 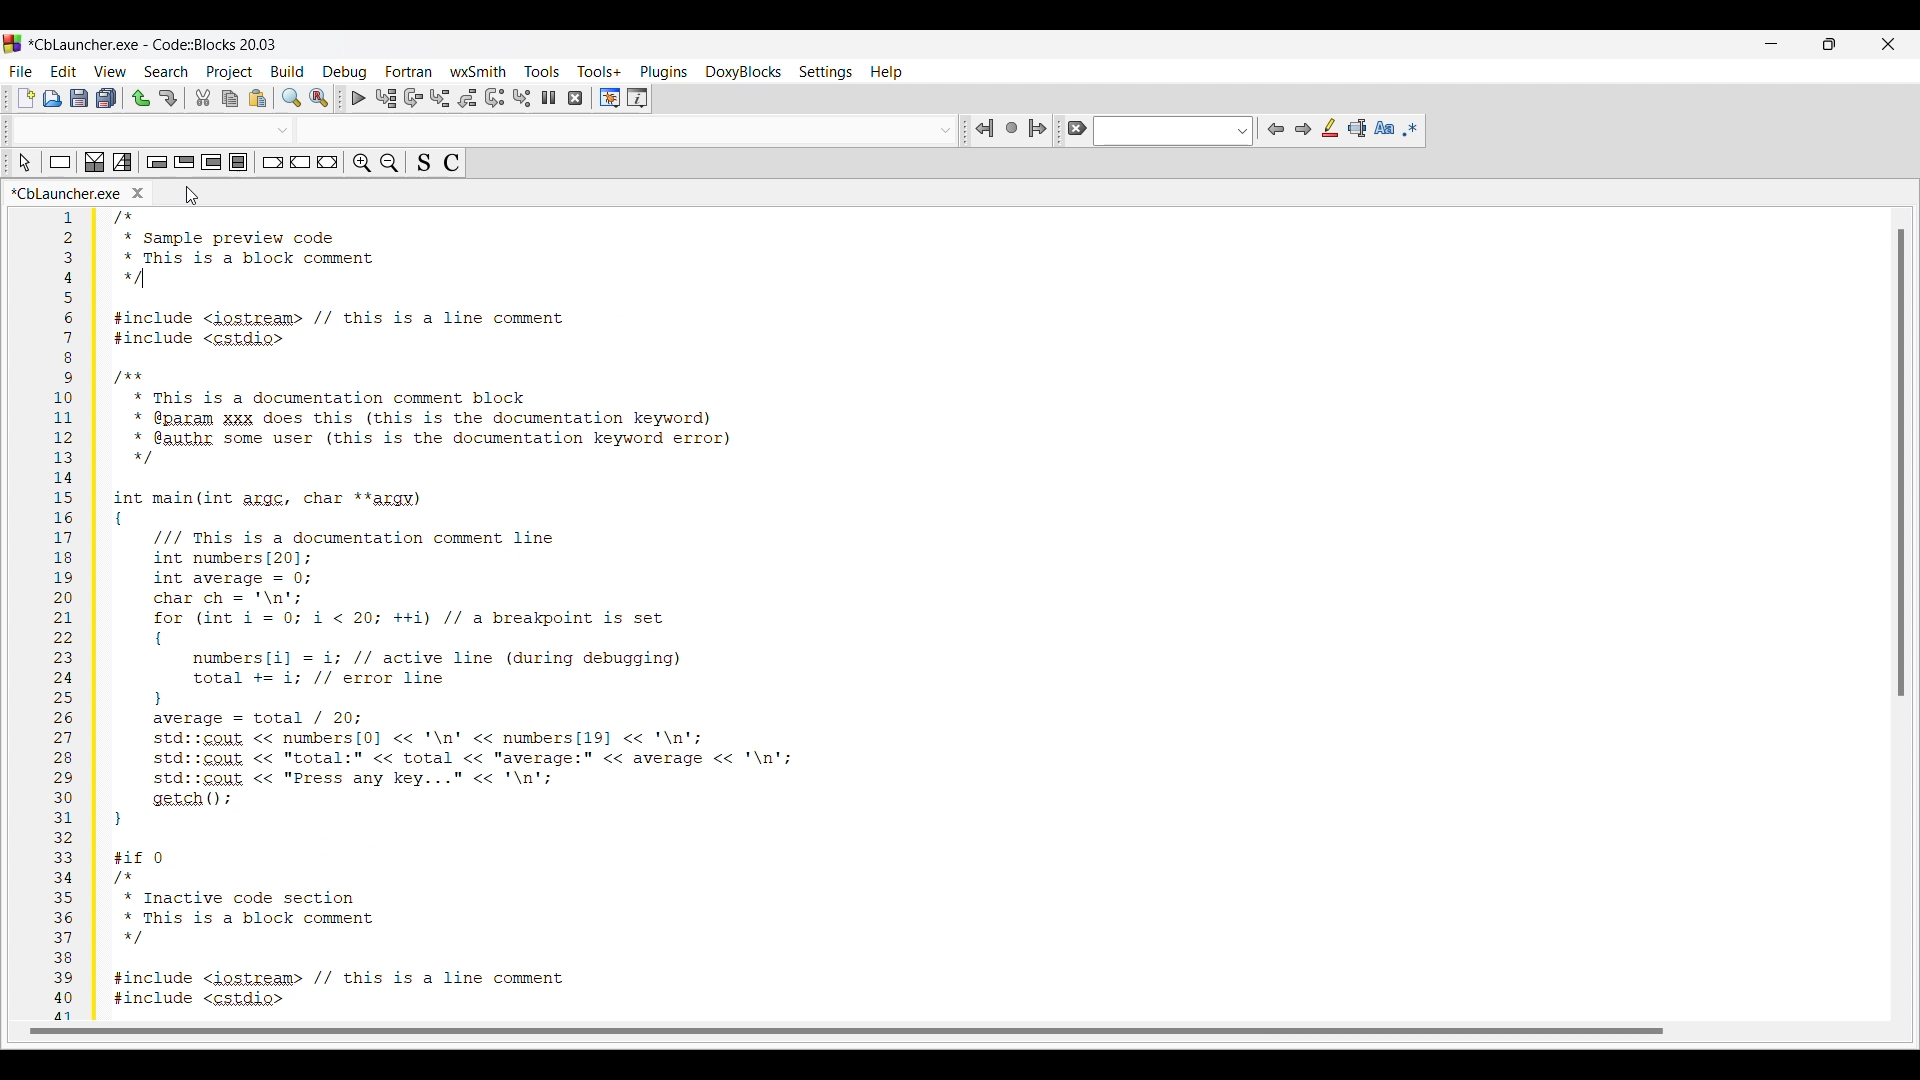 I want to click on Selected text, so click(x=1358, y=128).